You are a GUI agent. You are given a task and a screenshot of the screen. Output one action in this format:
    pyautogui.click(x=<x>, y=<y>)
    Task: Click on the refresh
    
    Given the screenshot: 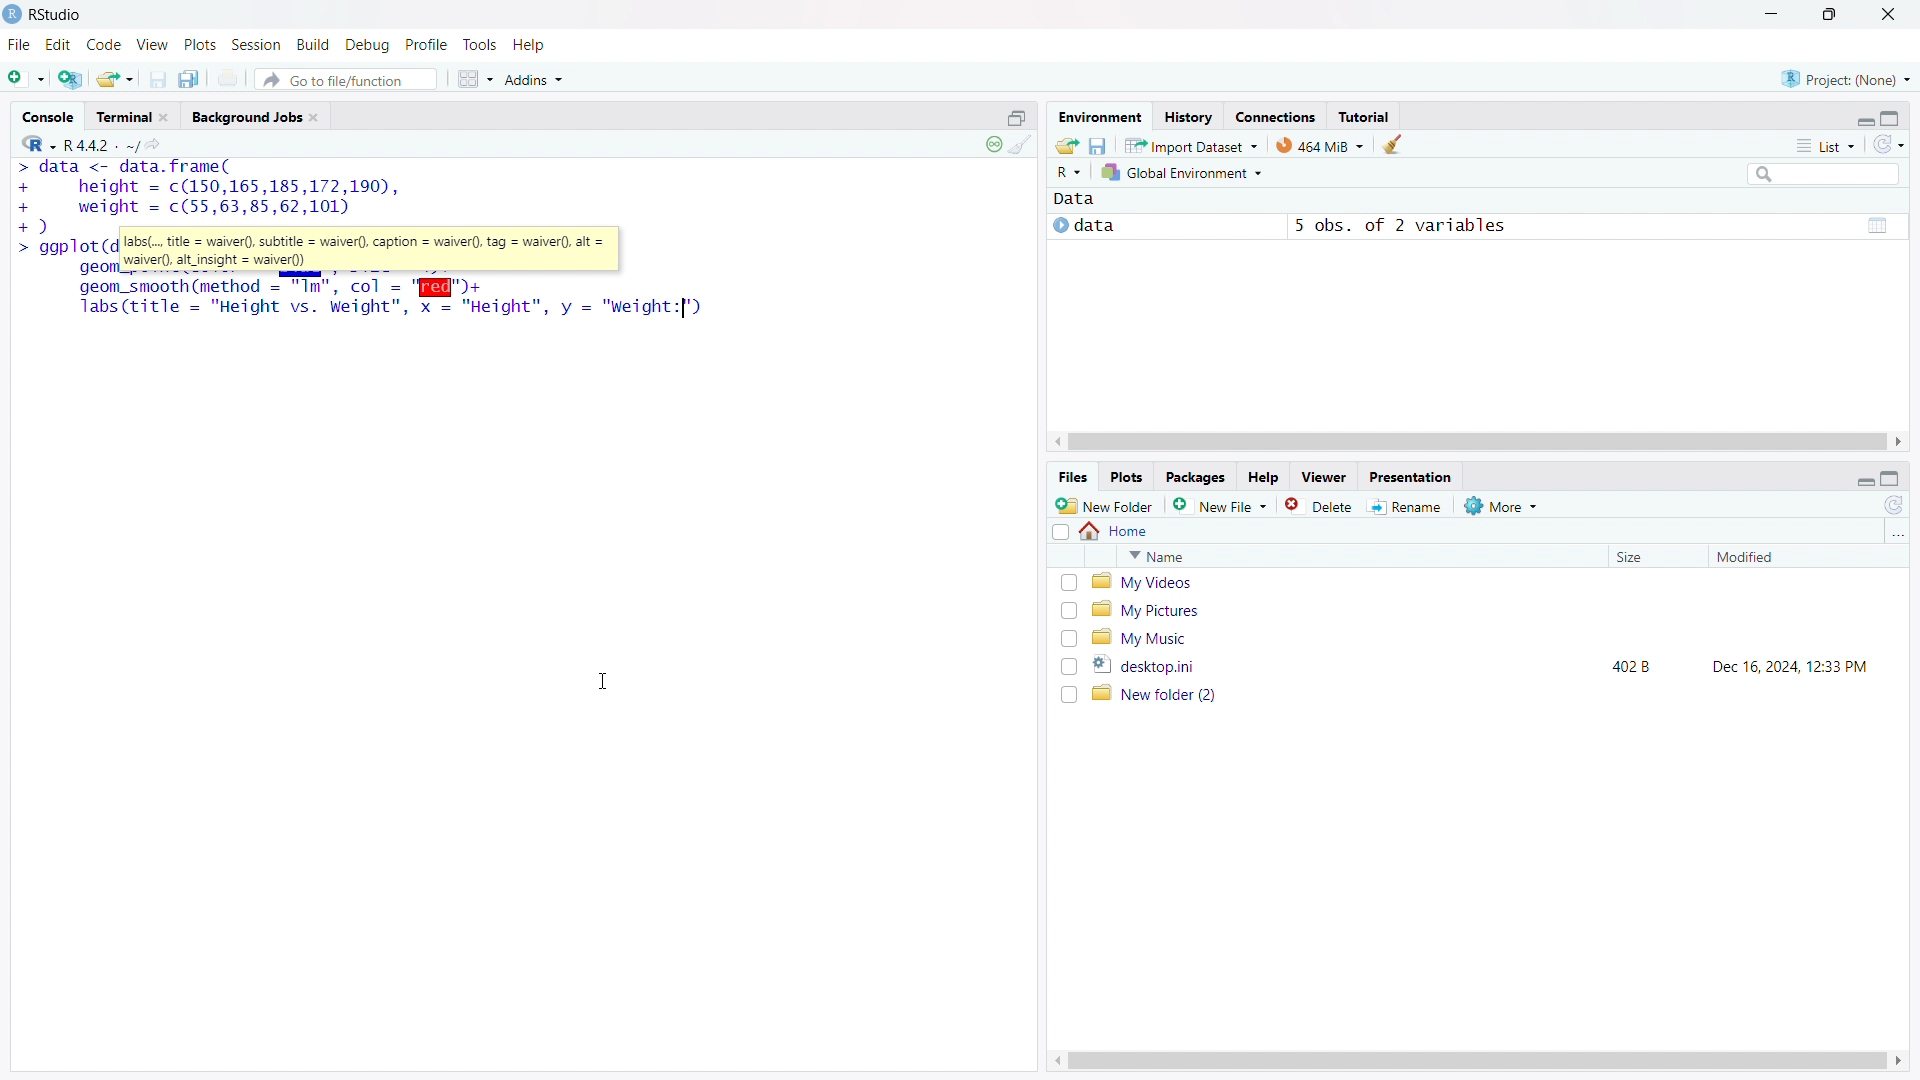 What is the action you would take?
    pyautogui.click(x=1894, y=505)
    